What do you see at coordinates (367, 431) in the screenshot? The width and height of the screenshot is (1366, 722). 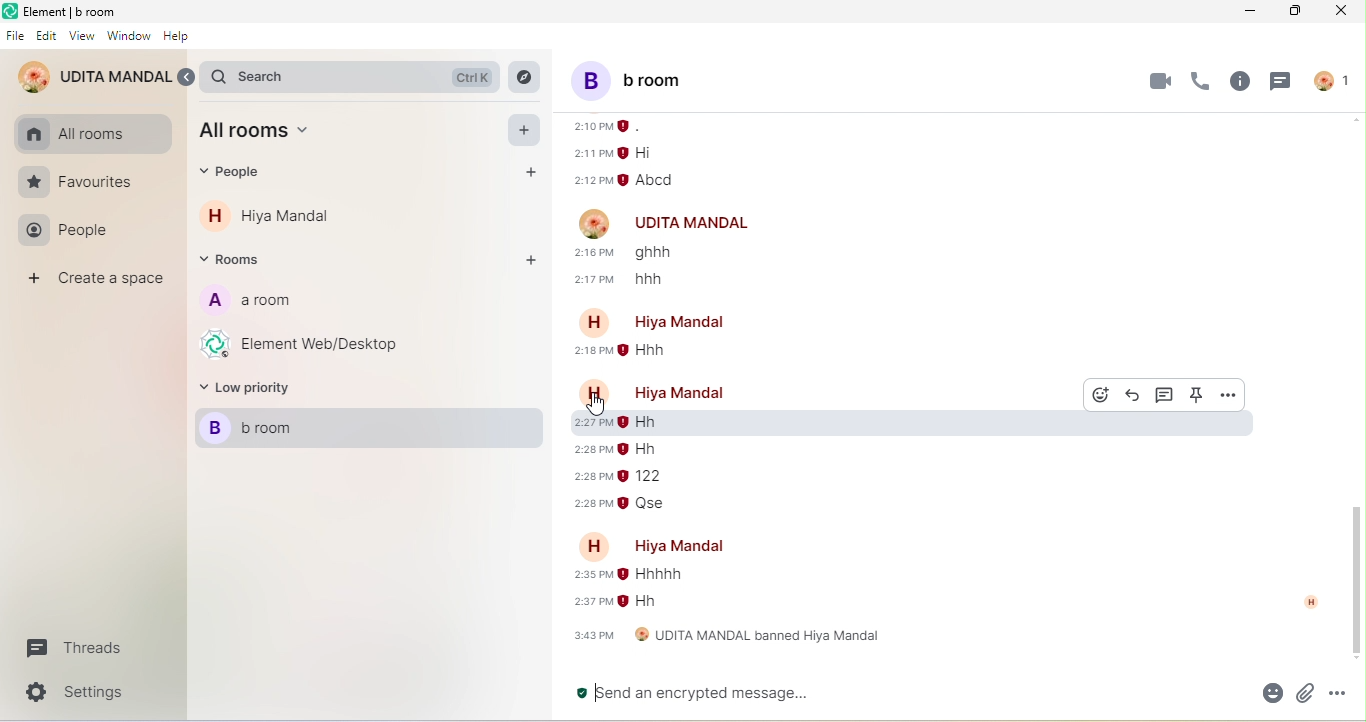 I see `b room` at bounding box center [367, 431].